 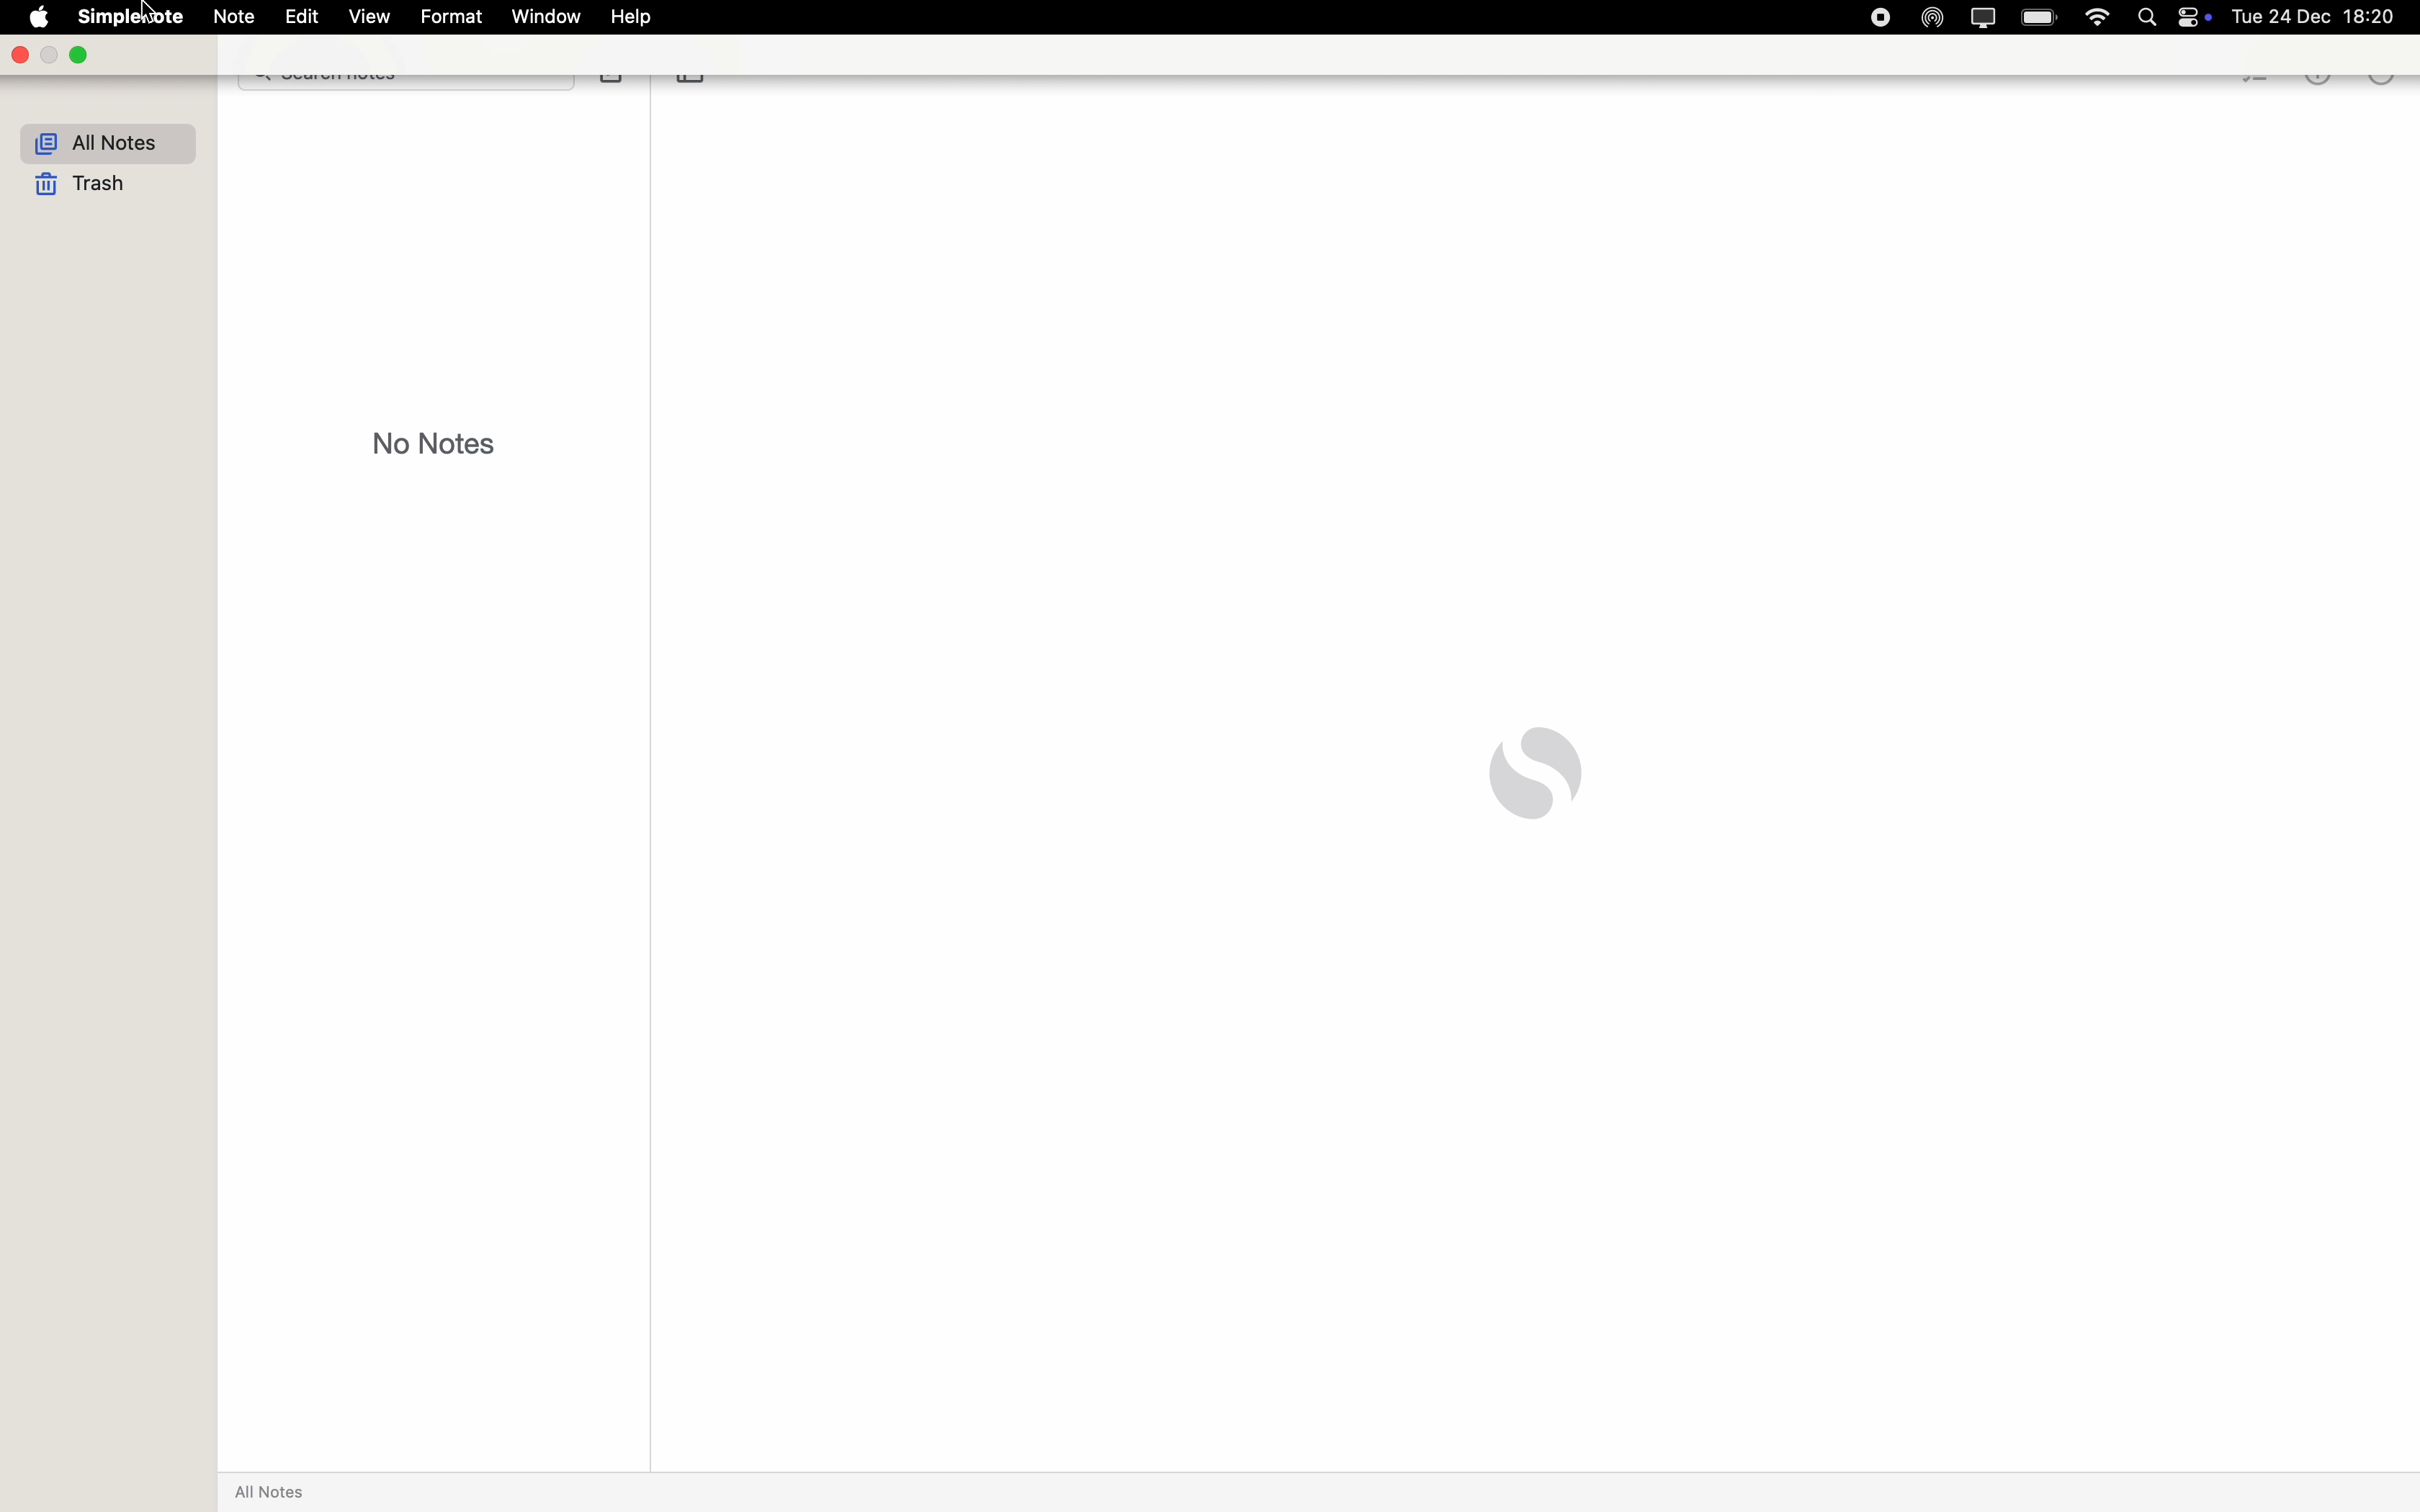 What do you see at coordinates (1535, 773) in the screenshot?
I see `Simplenote logo` at bounding box center [1535, 773].